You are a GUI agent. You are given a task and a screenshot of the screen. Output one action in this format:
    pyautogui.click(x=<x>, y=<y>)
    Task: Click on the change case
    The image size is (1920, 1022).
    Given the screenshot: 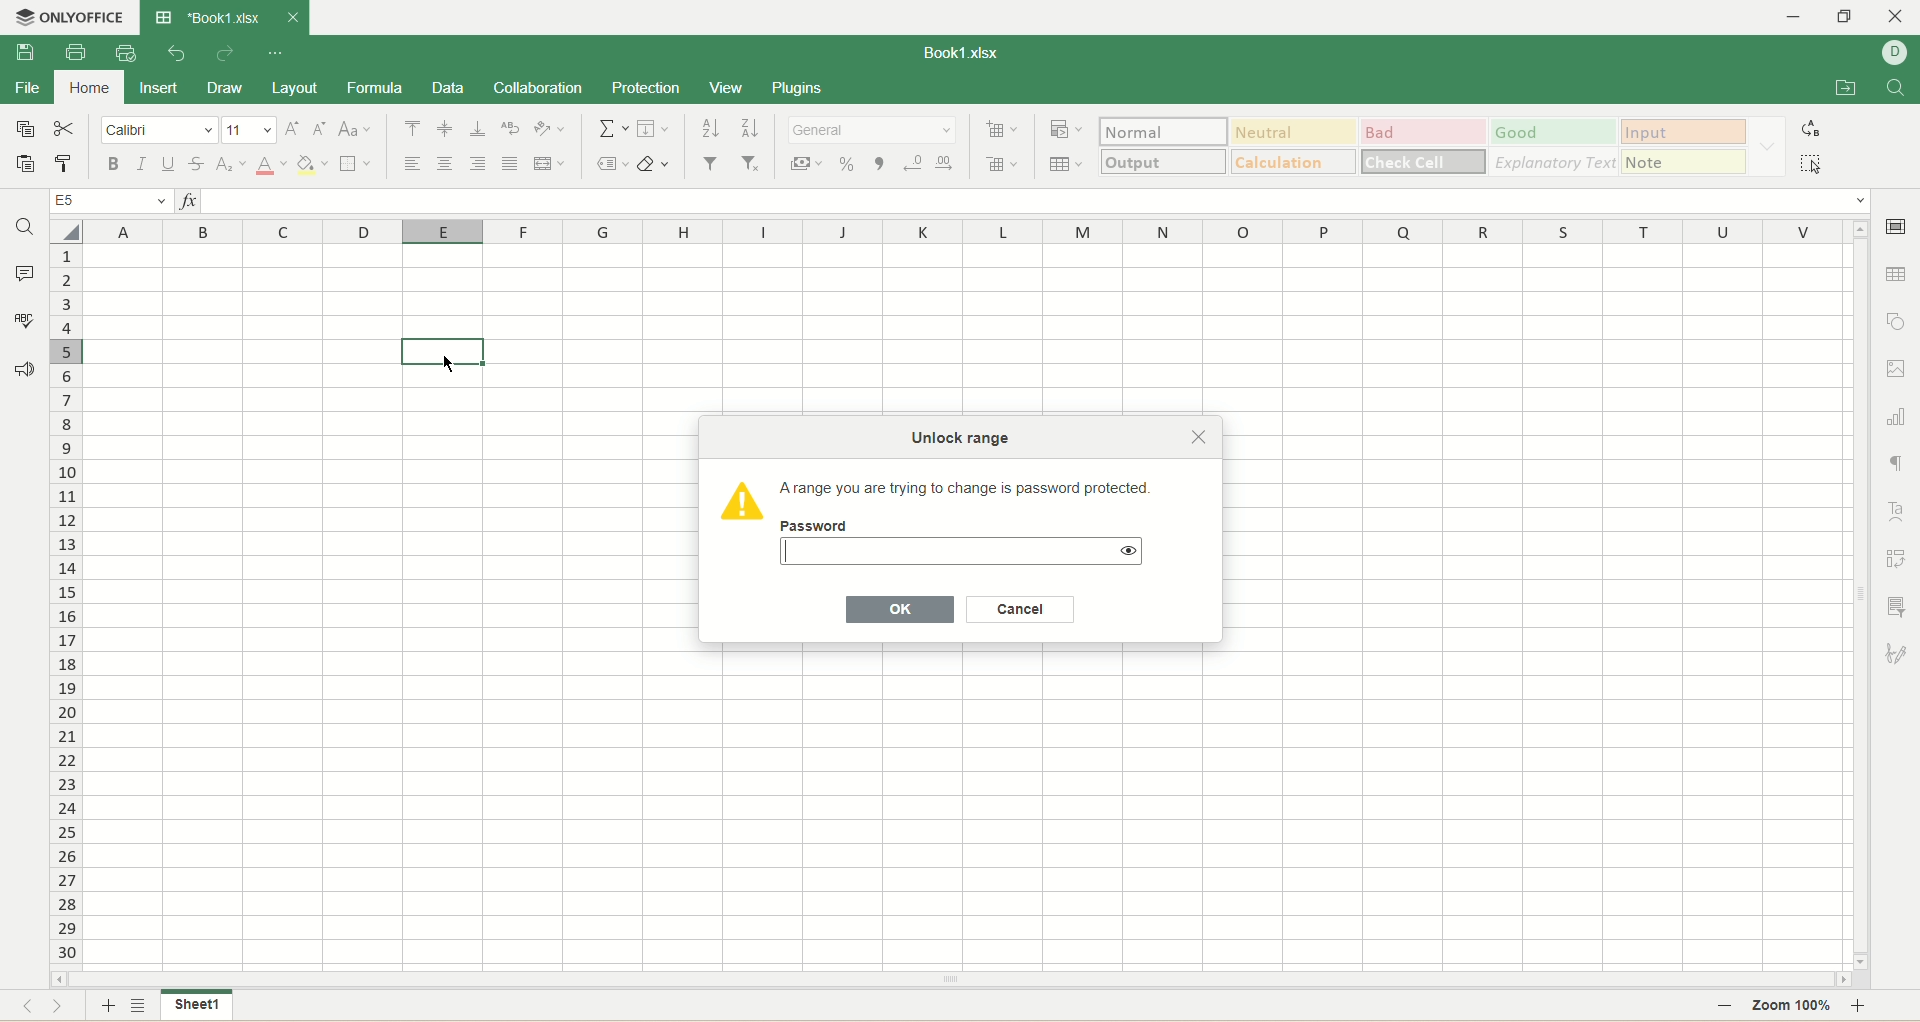 What is the action you would take?
    pyautogui.click(x=356, y=129)
    